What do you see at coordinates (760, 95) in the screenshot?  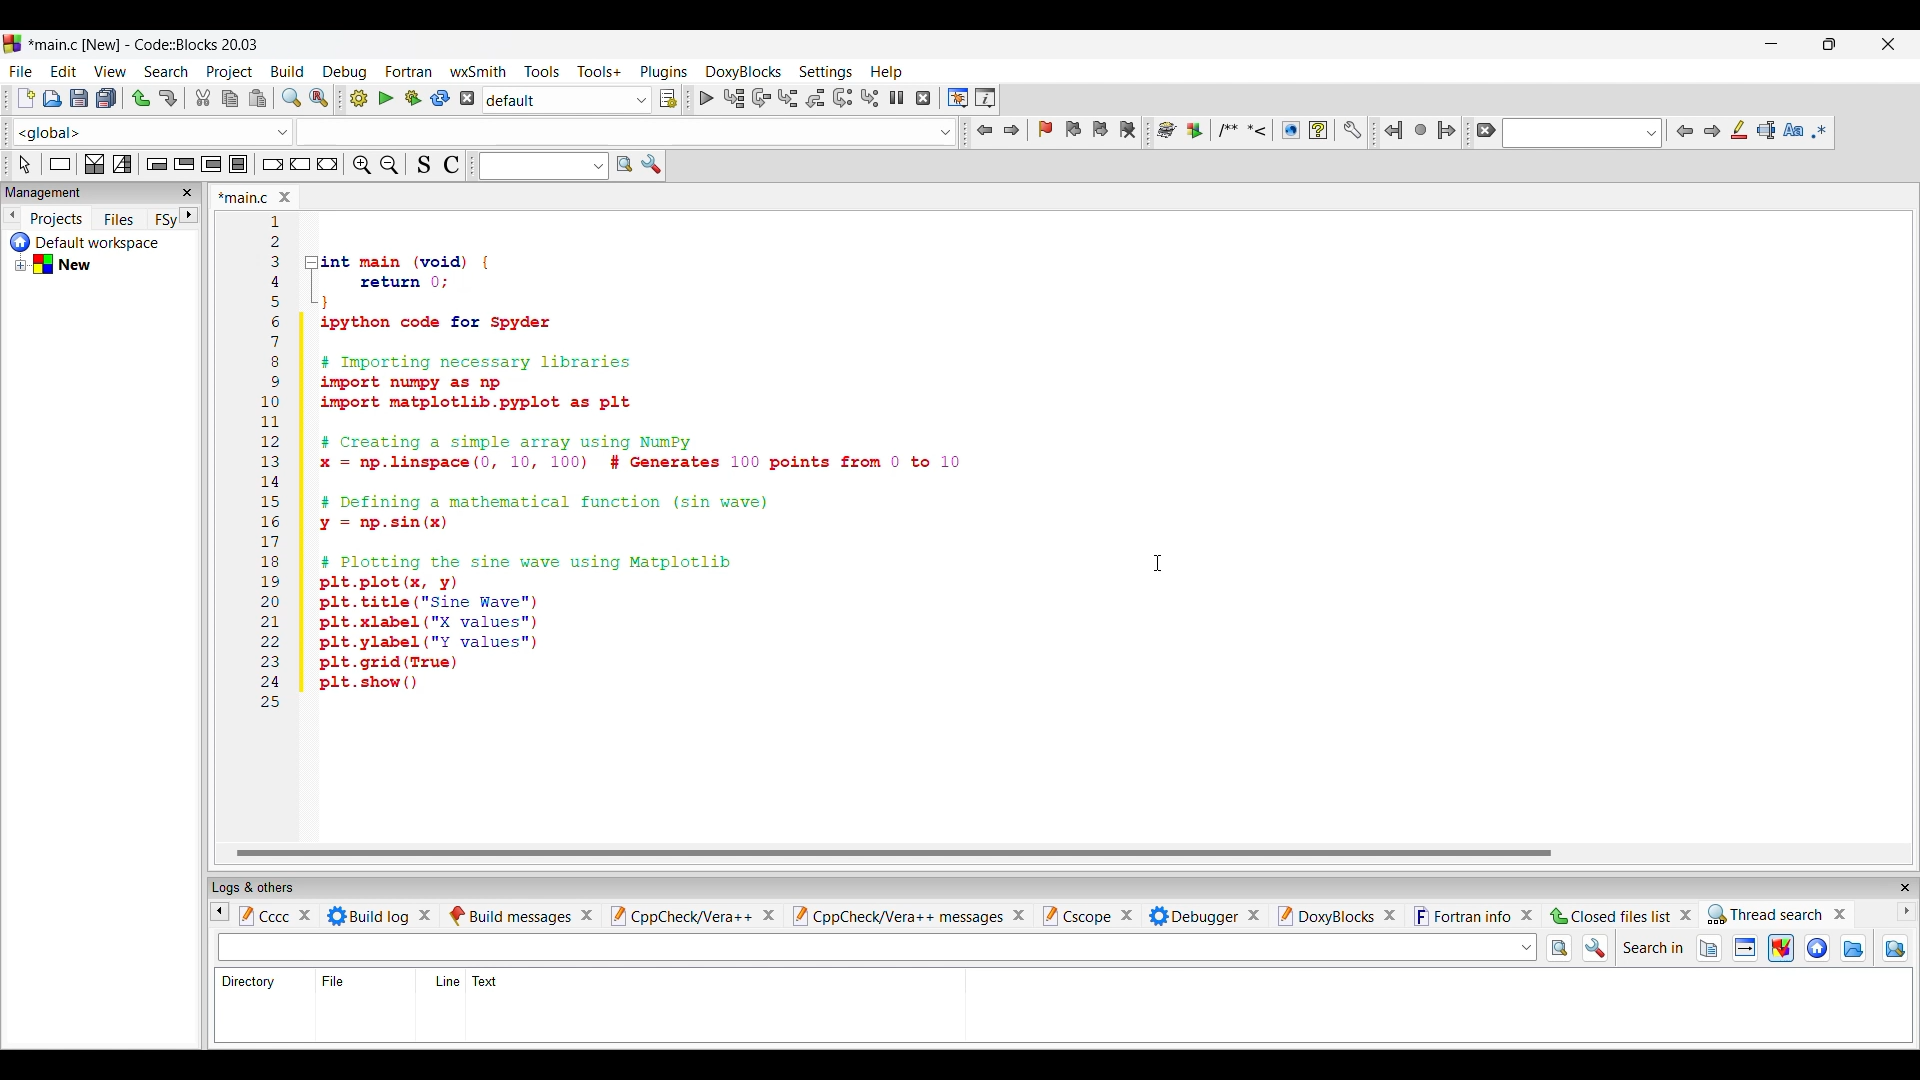 I see `Next line` at bounding box center [760, 95].